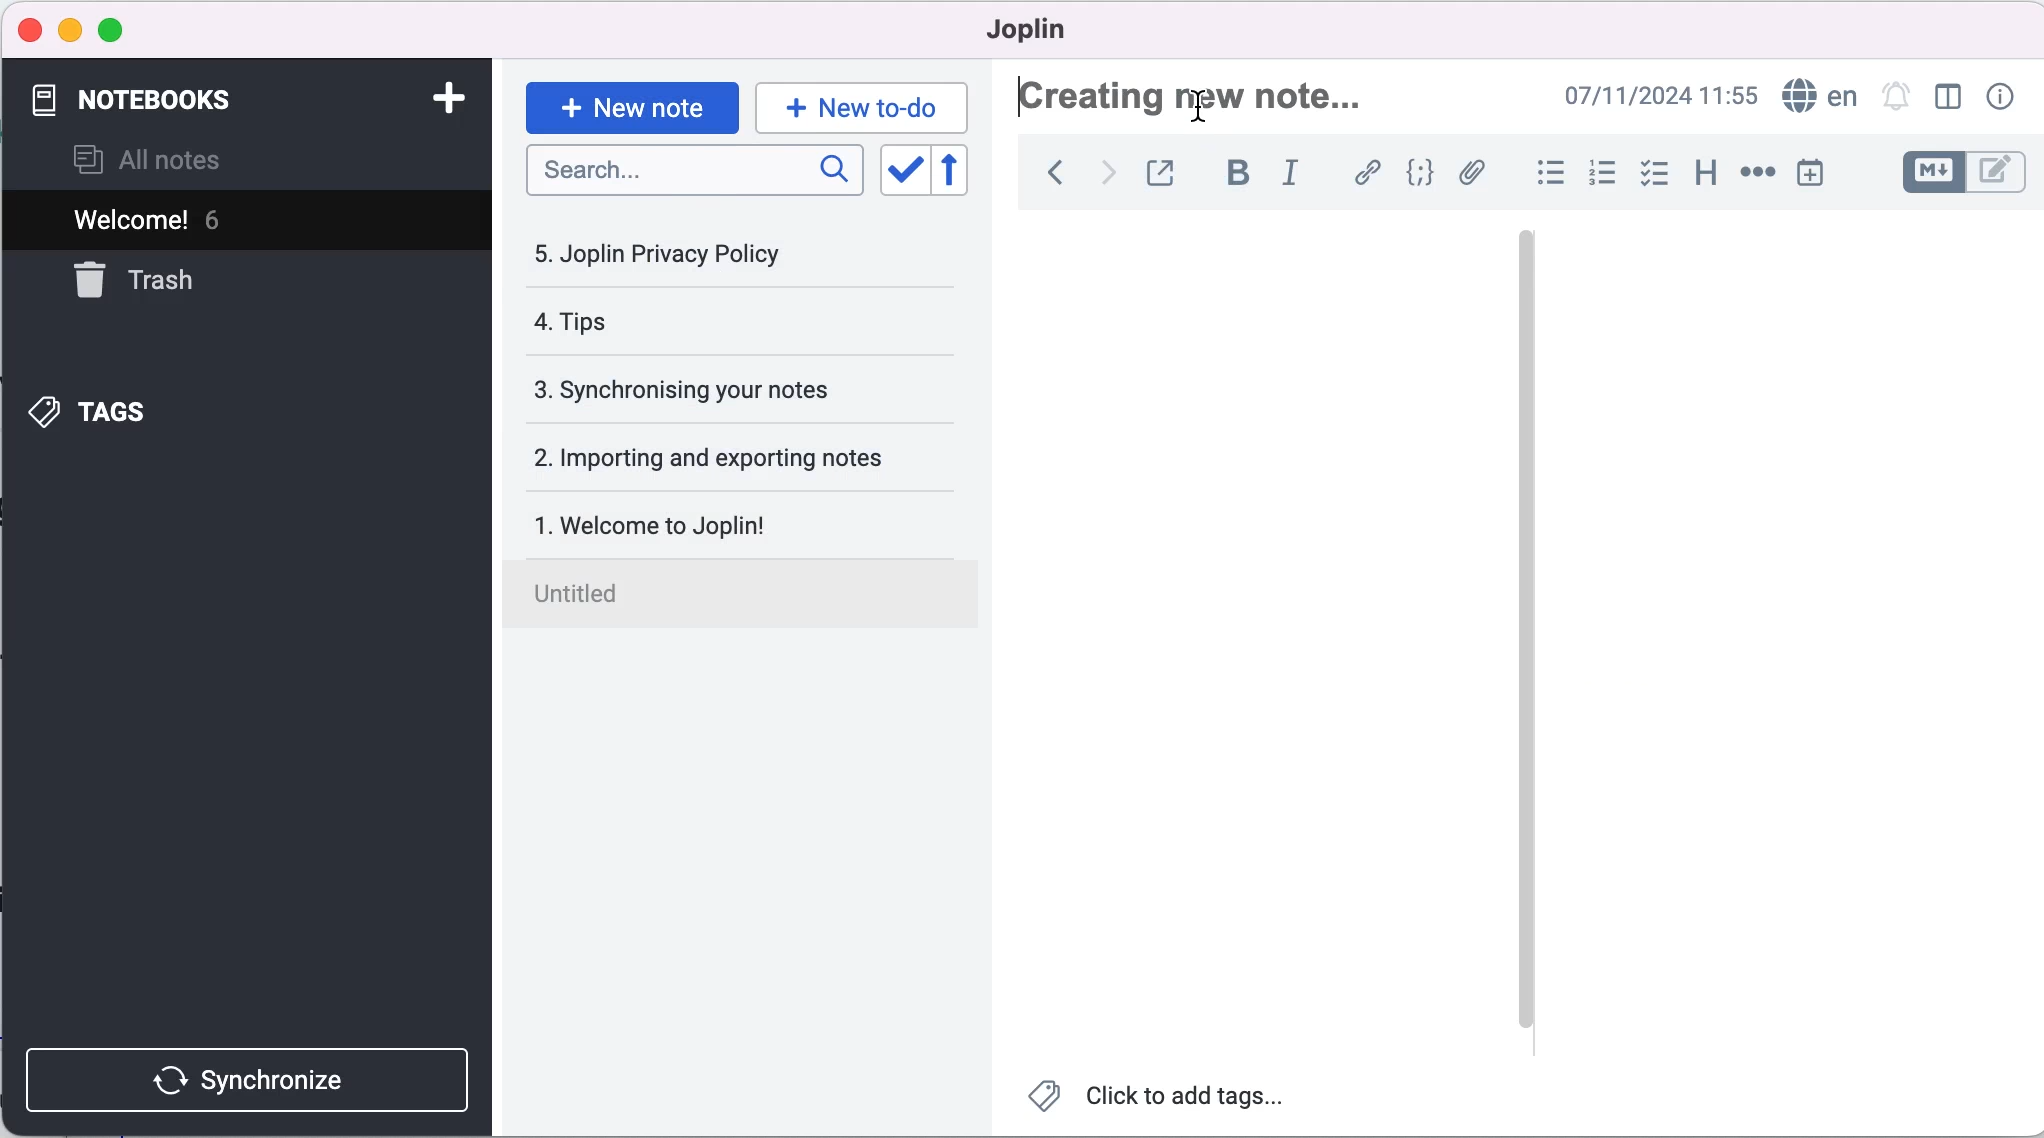  I want to click on synchronize, so click(252, 1075).